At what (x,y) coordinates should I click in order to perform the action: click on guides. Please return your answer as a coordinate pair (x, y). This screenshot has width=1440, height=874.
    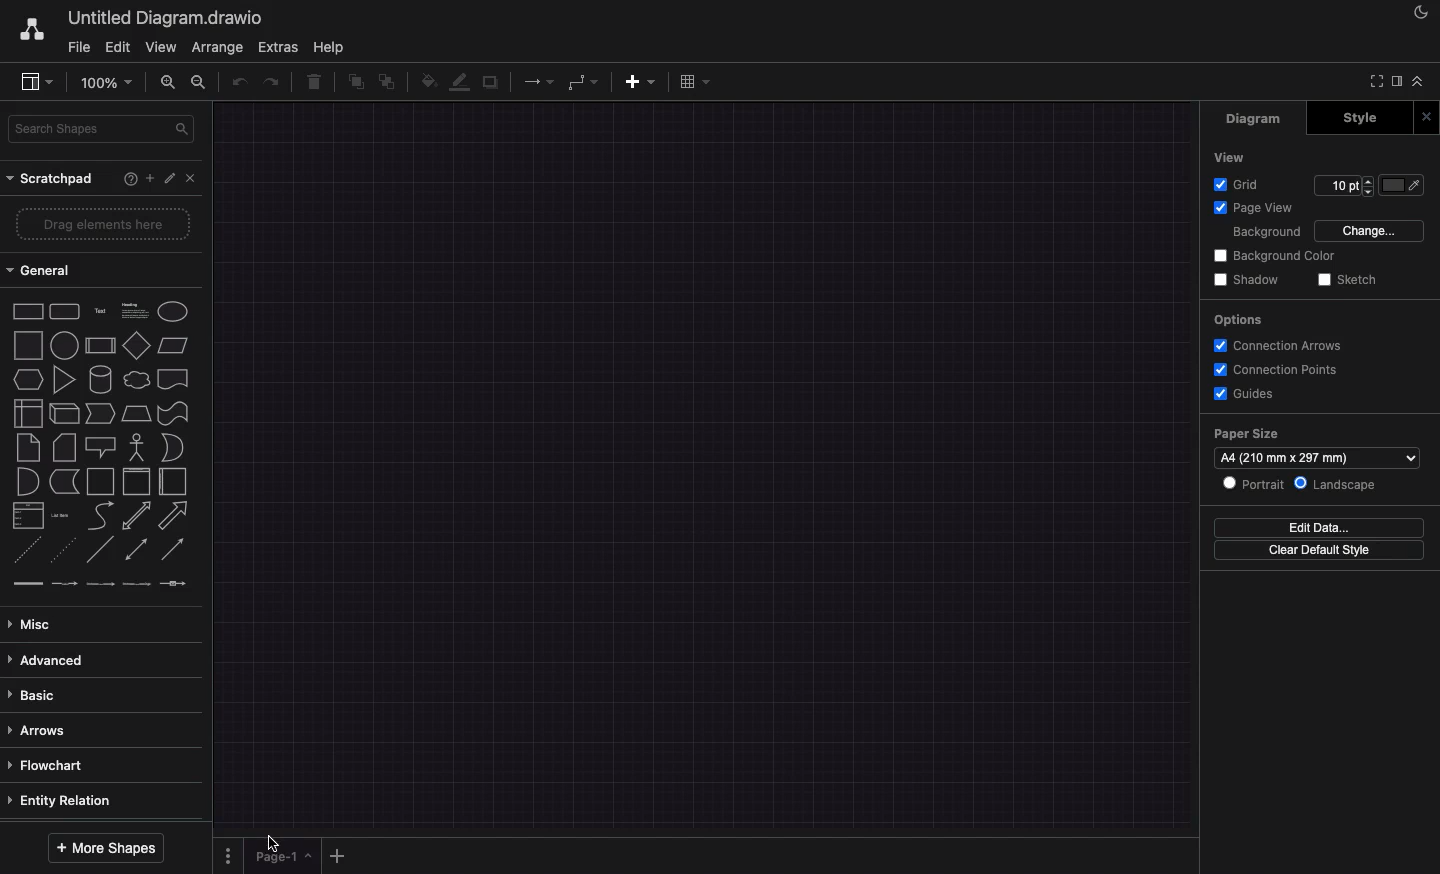
    Looking at the image, I should click on (1246, 394).